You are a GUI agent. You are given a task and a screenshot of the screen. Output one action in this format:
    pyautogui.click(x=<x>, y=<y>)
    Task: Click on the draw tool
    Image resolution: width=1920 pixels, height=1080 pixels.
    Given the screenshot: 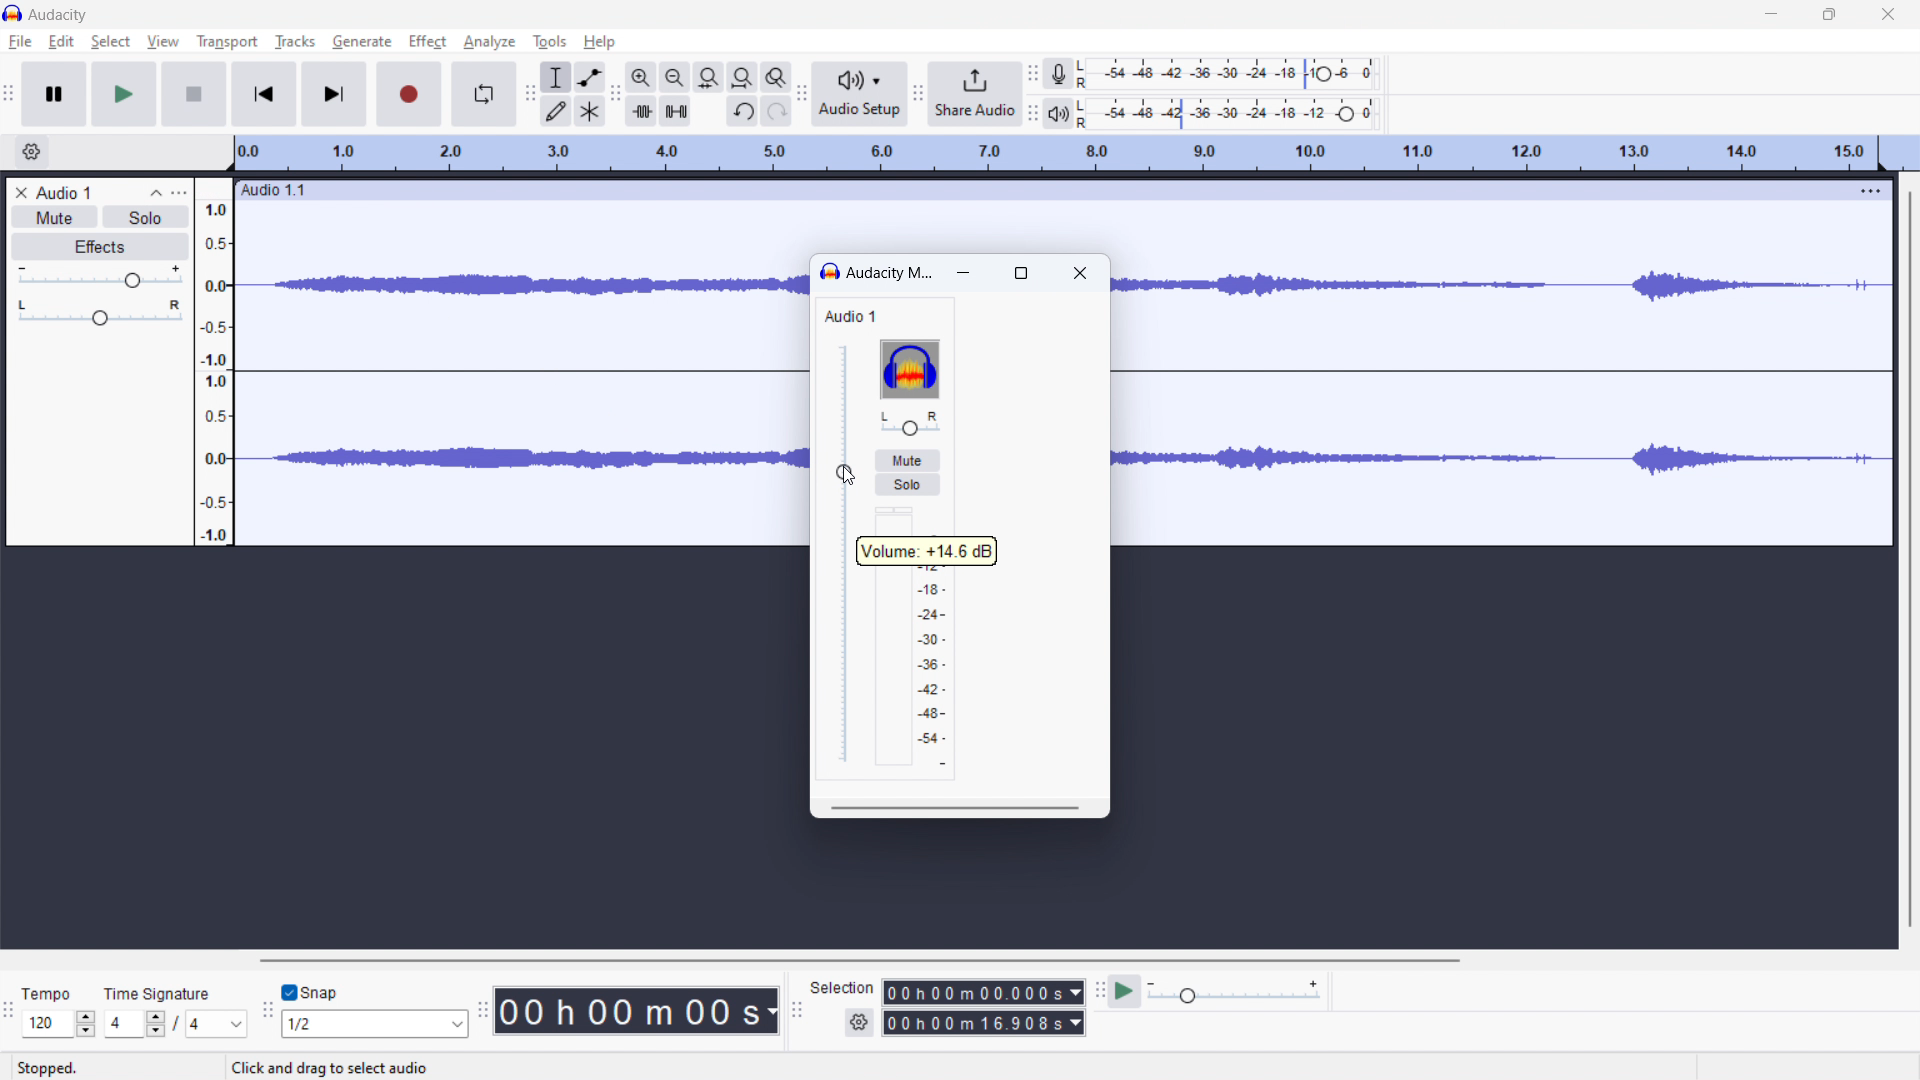 What is the action you would take?
    pyautogui.click(x=554, y=110)
    